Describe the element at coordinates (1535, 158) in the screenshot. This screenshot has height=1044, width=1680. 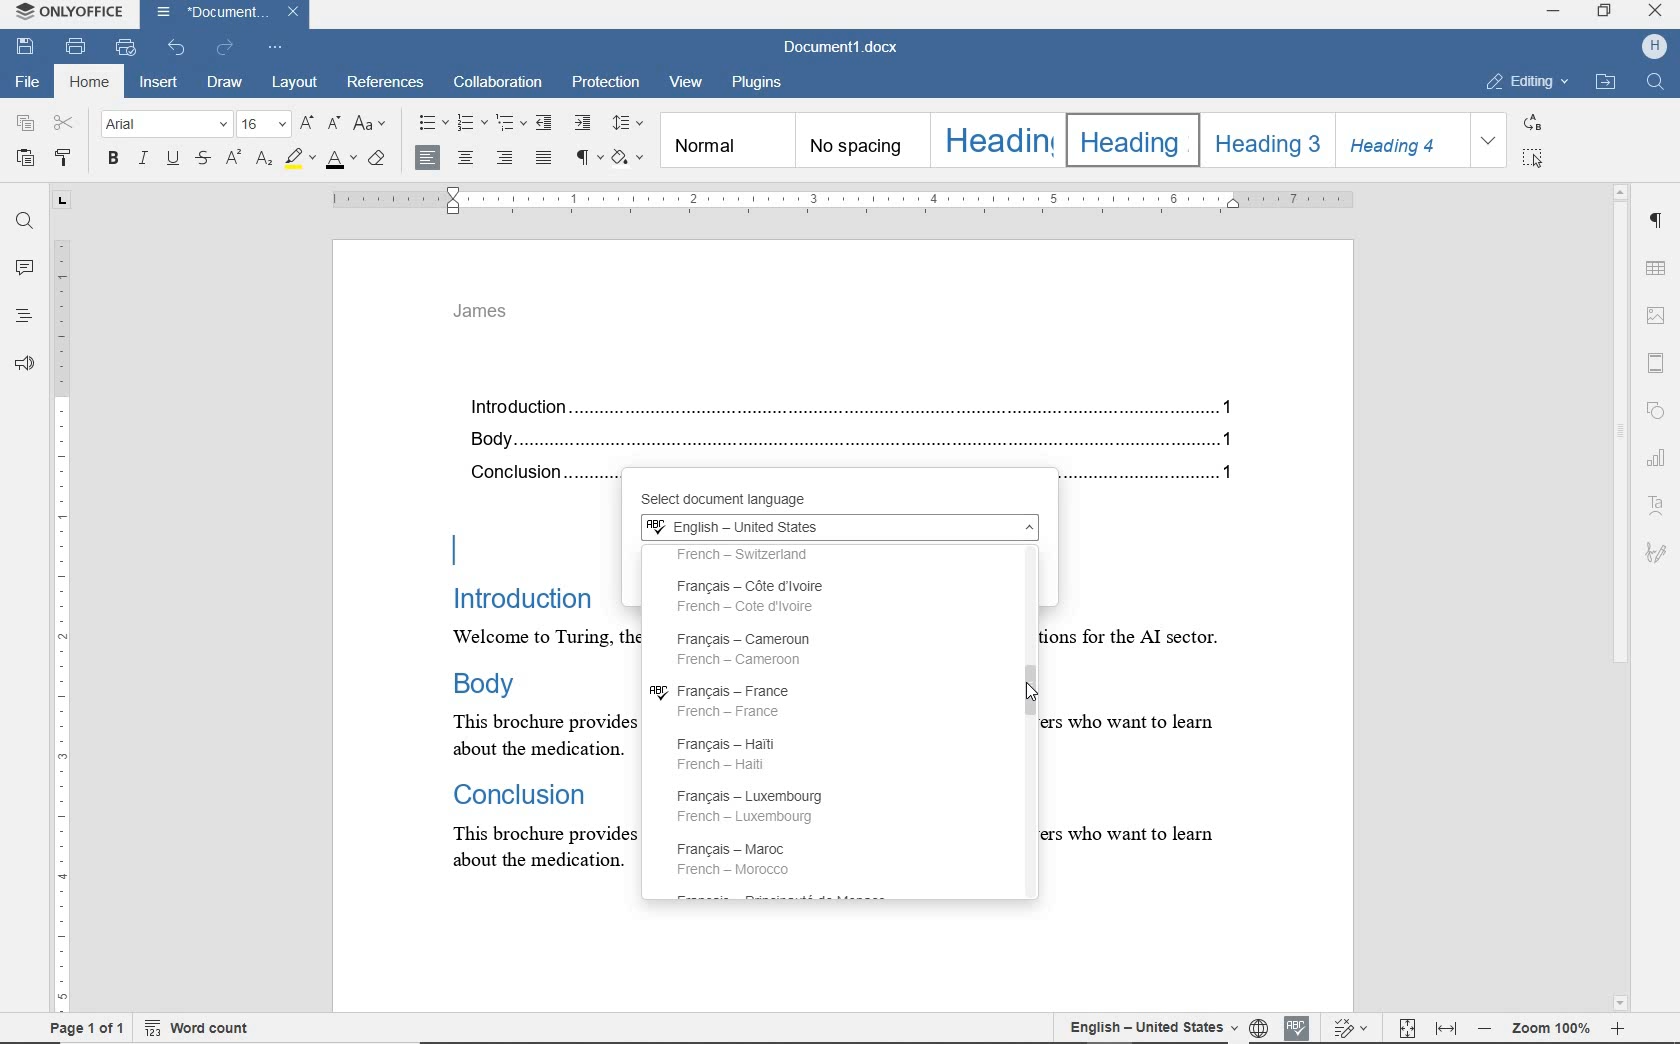
I see `SELECT ALL` at that location.